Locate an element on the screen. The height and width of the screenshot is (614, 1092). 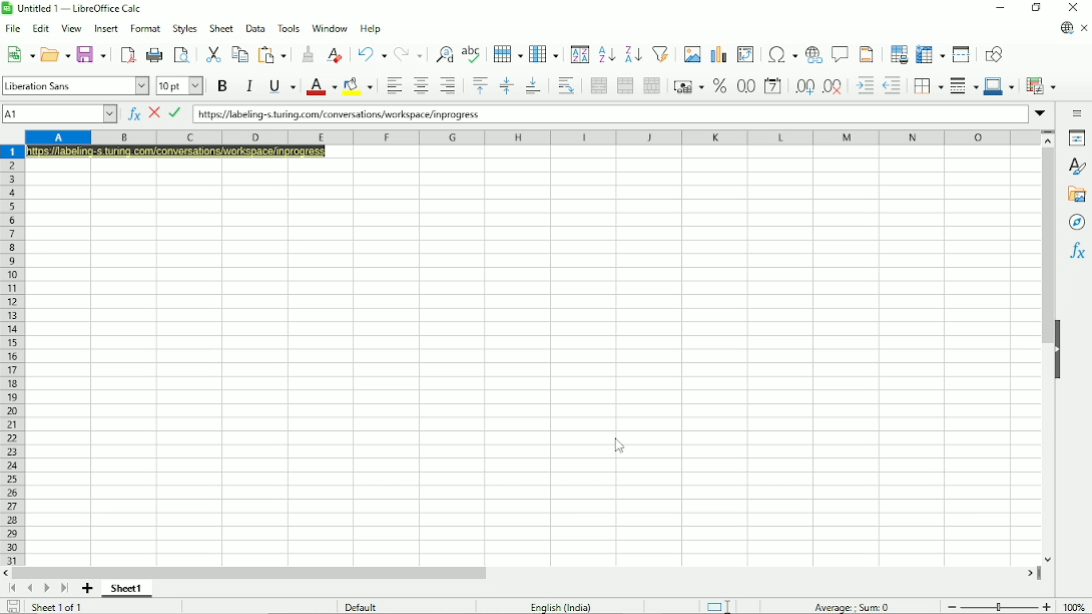
Underline is located at coordinates (281, 86).